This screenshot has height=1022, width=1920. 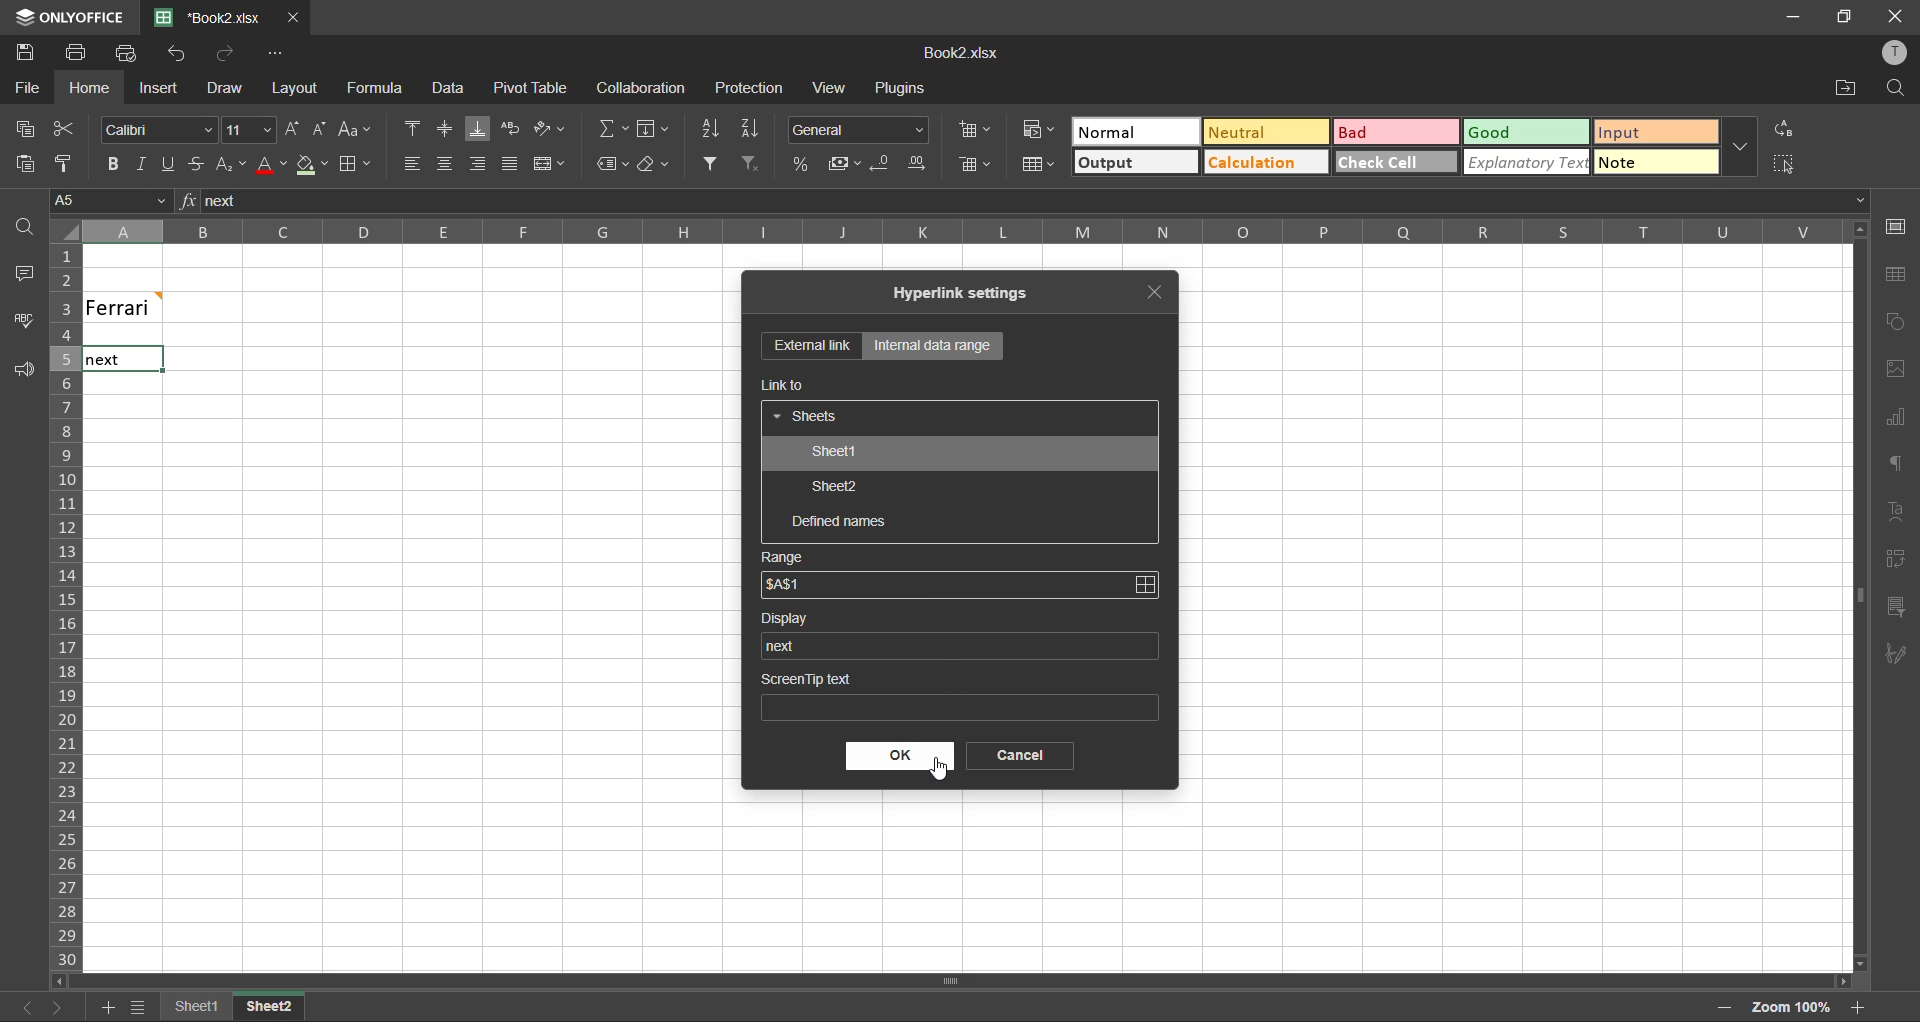 I want to click on good, so click(x=1524, y=134).